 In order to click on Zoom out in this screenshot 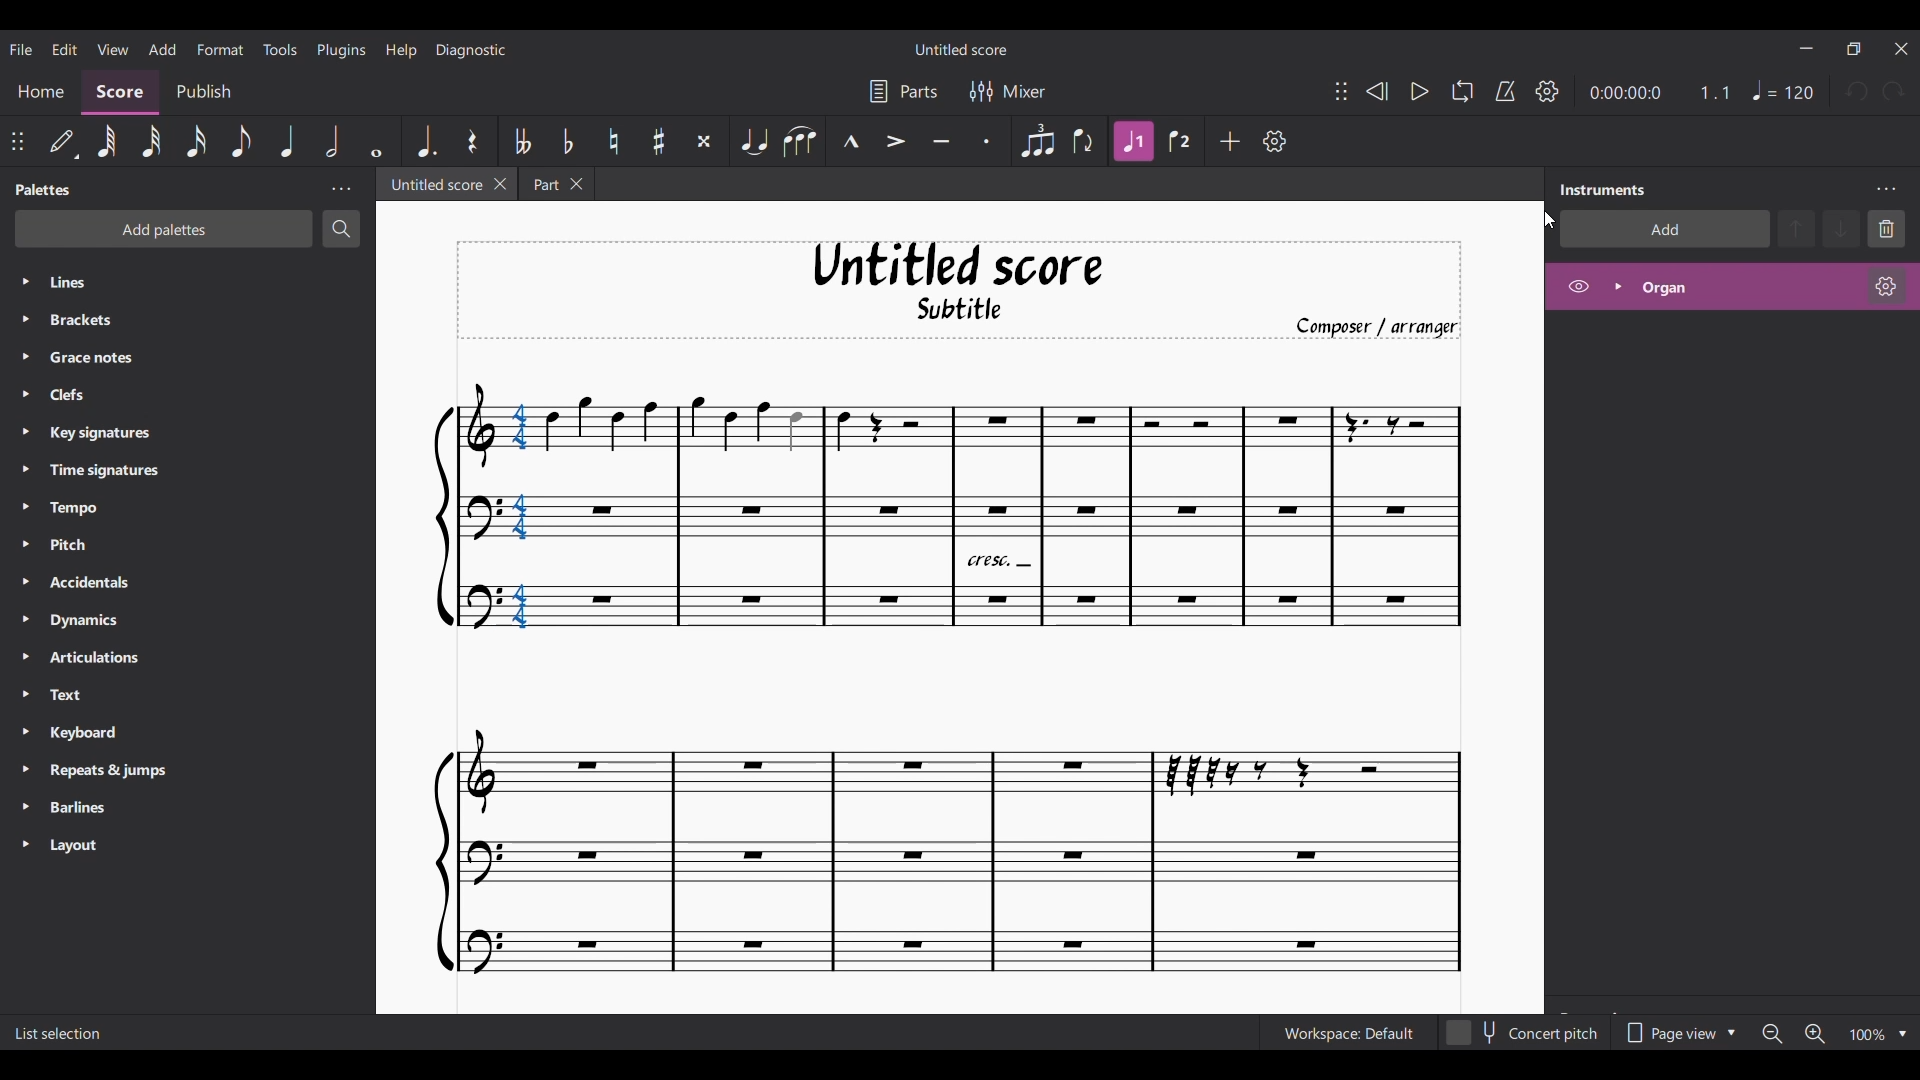, I will do `click(1773, 1034)`.